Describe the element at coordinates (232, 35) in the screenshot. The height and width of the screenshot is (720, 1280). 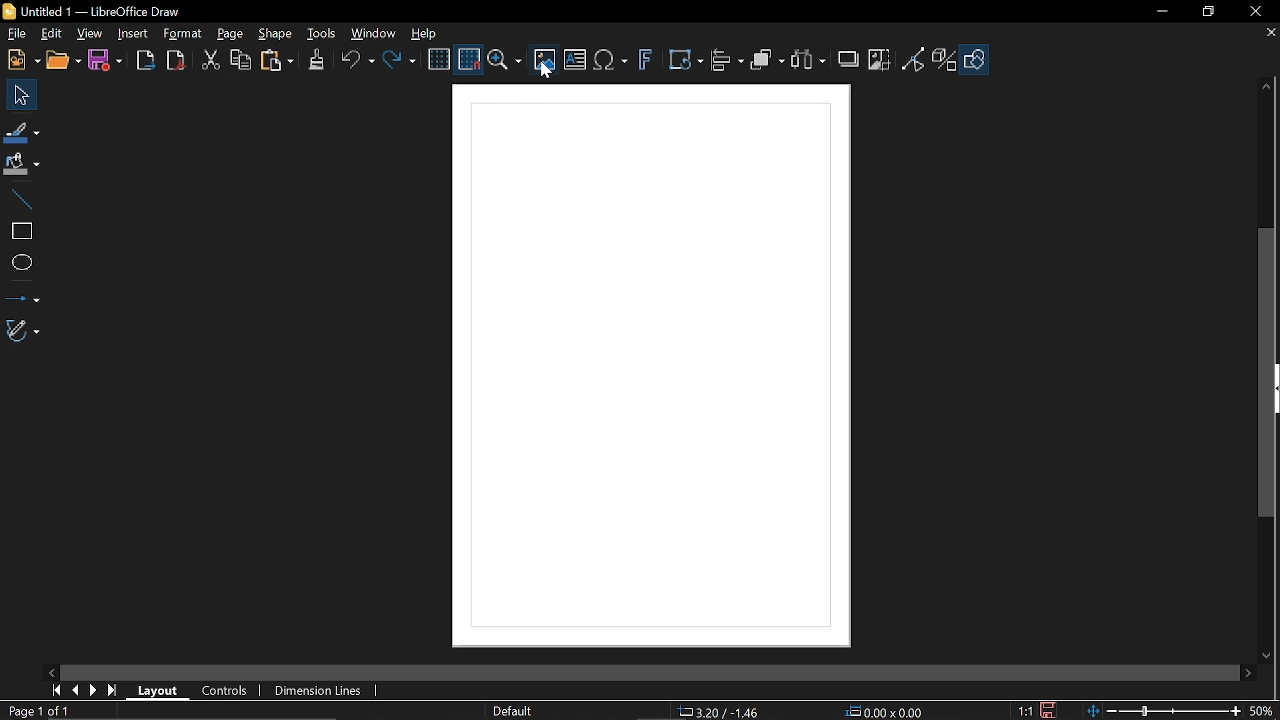
I see `Page` at that location.